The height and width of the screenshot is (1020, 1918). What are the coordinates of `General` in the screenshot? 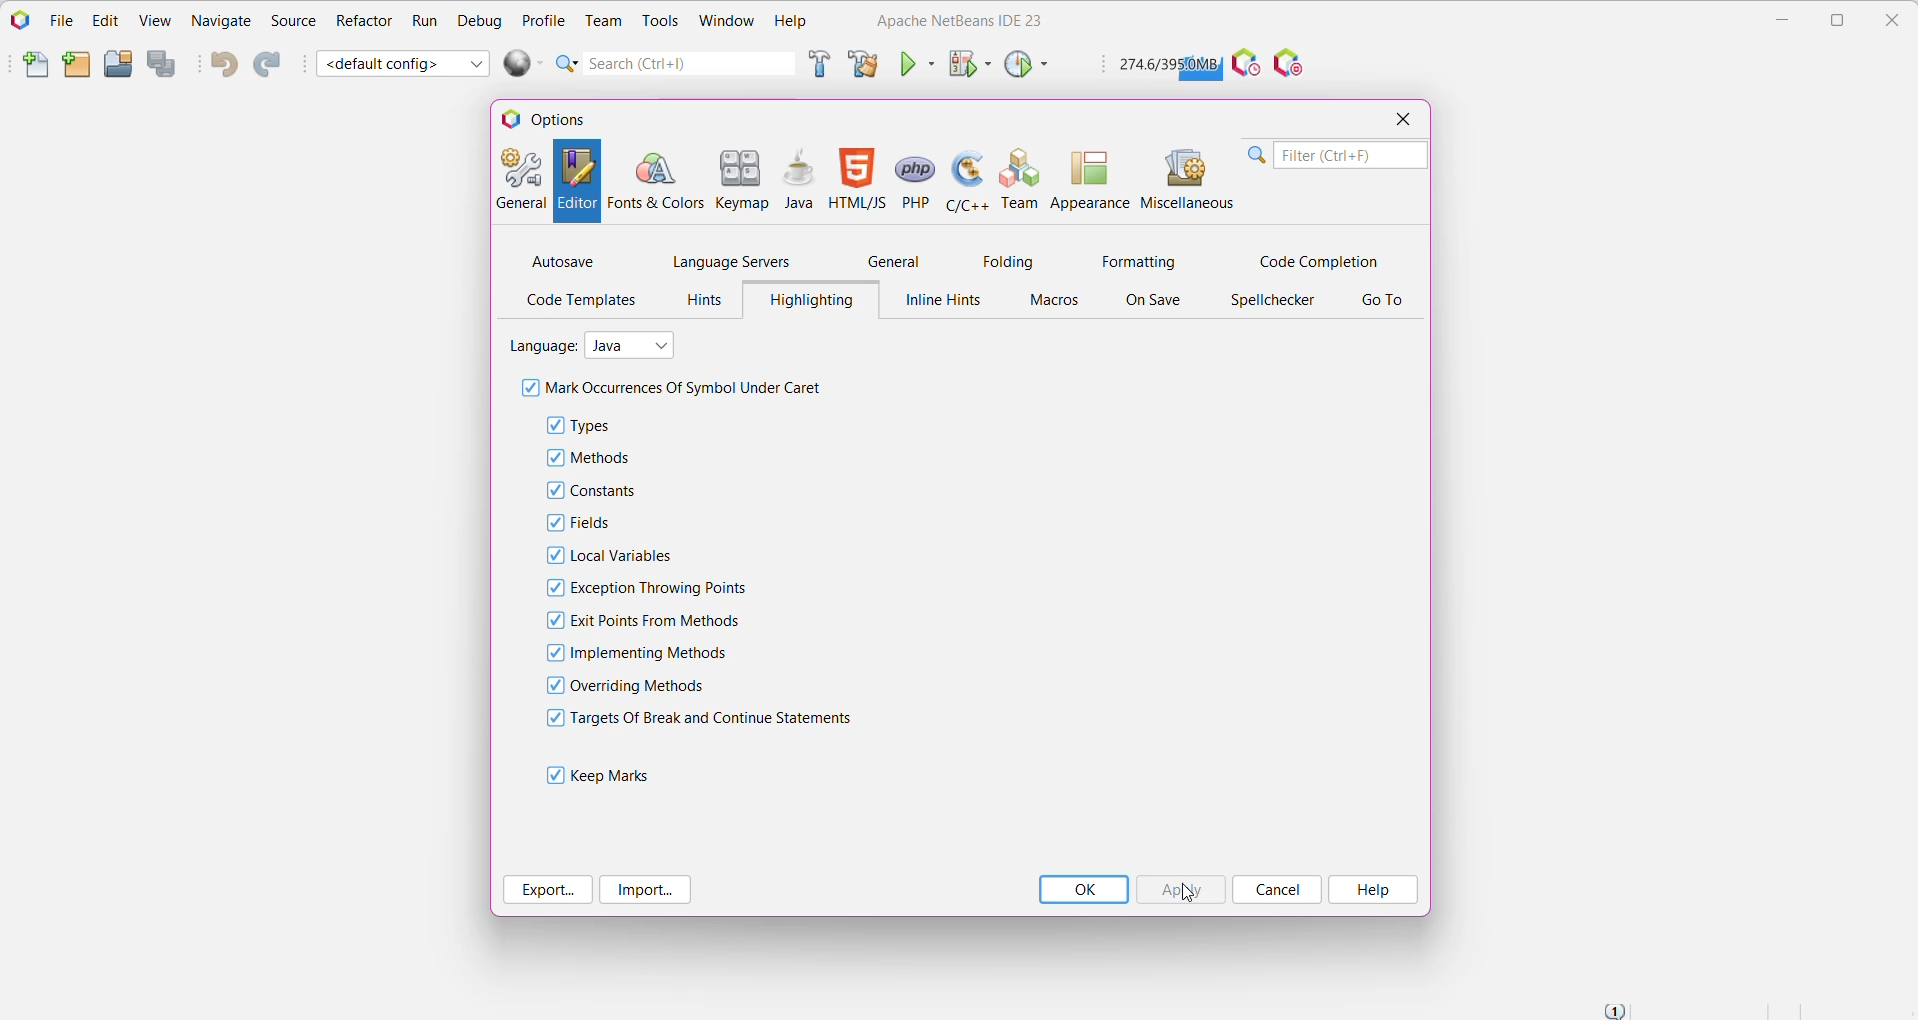 It's located at (520, 179).